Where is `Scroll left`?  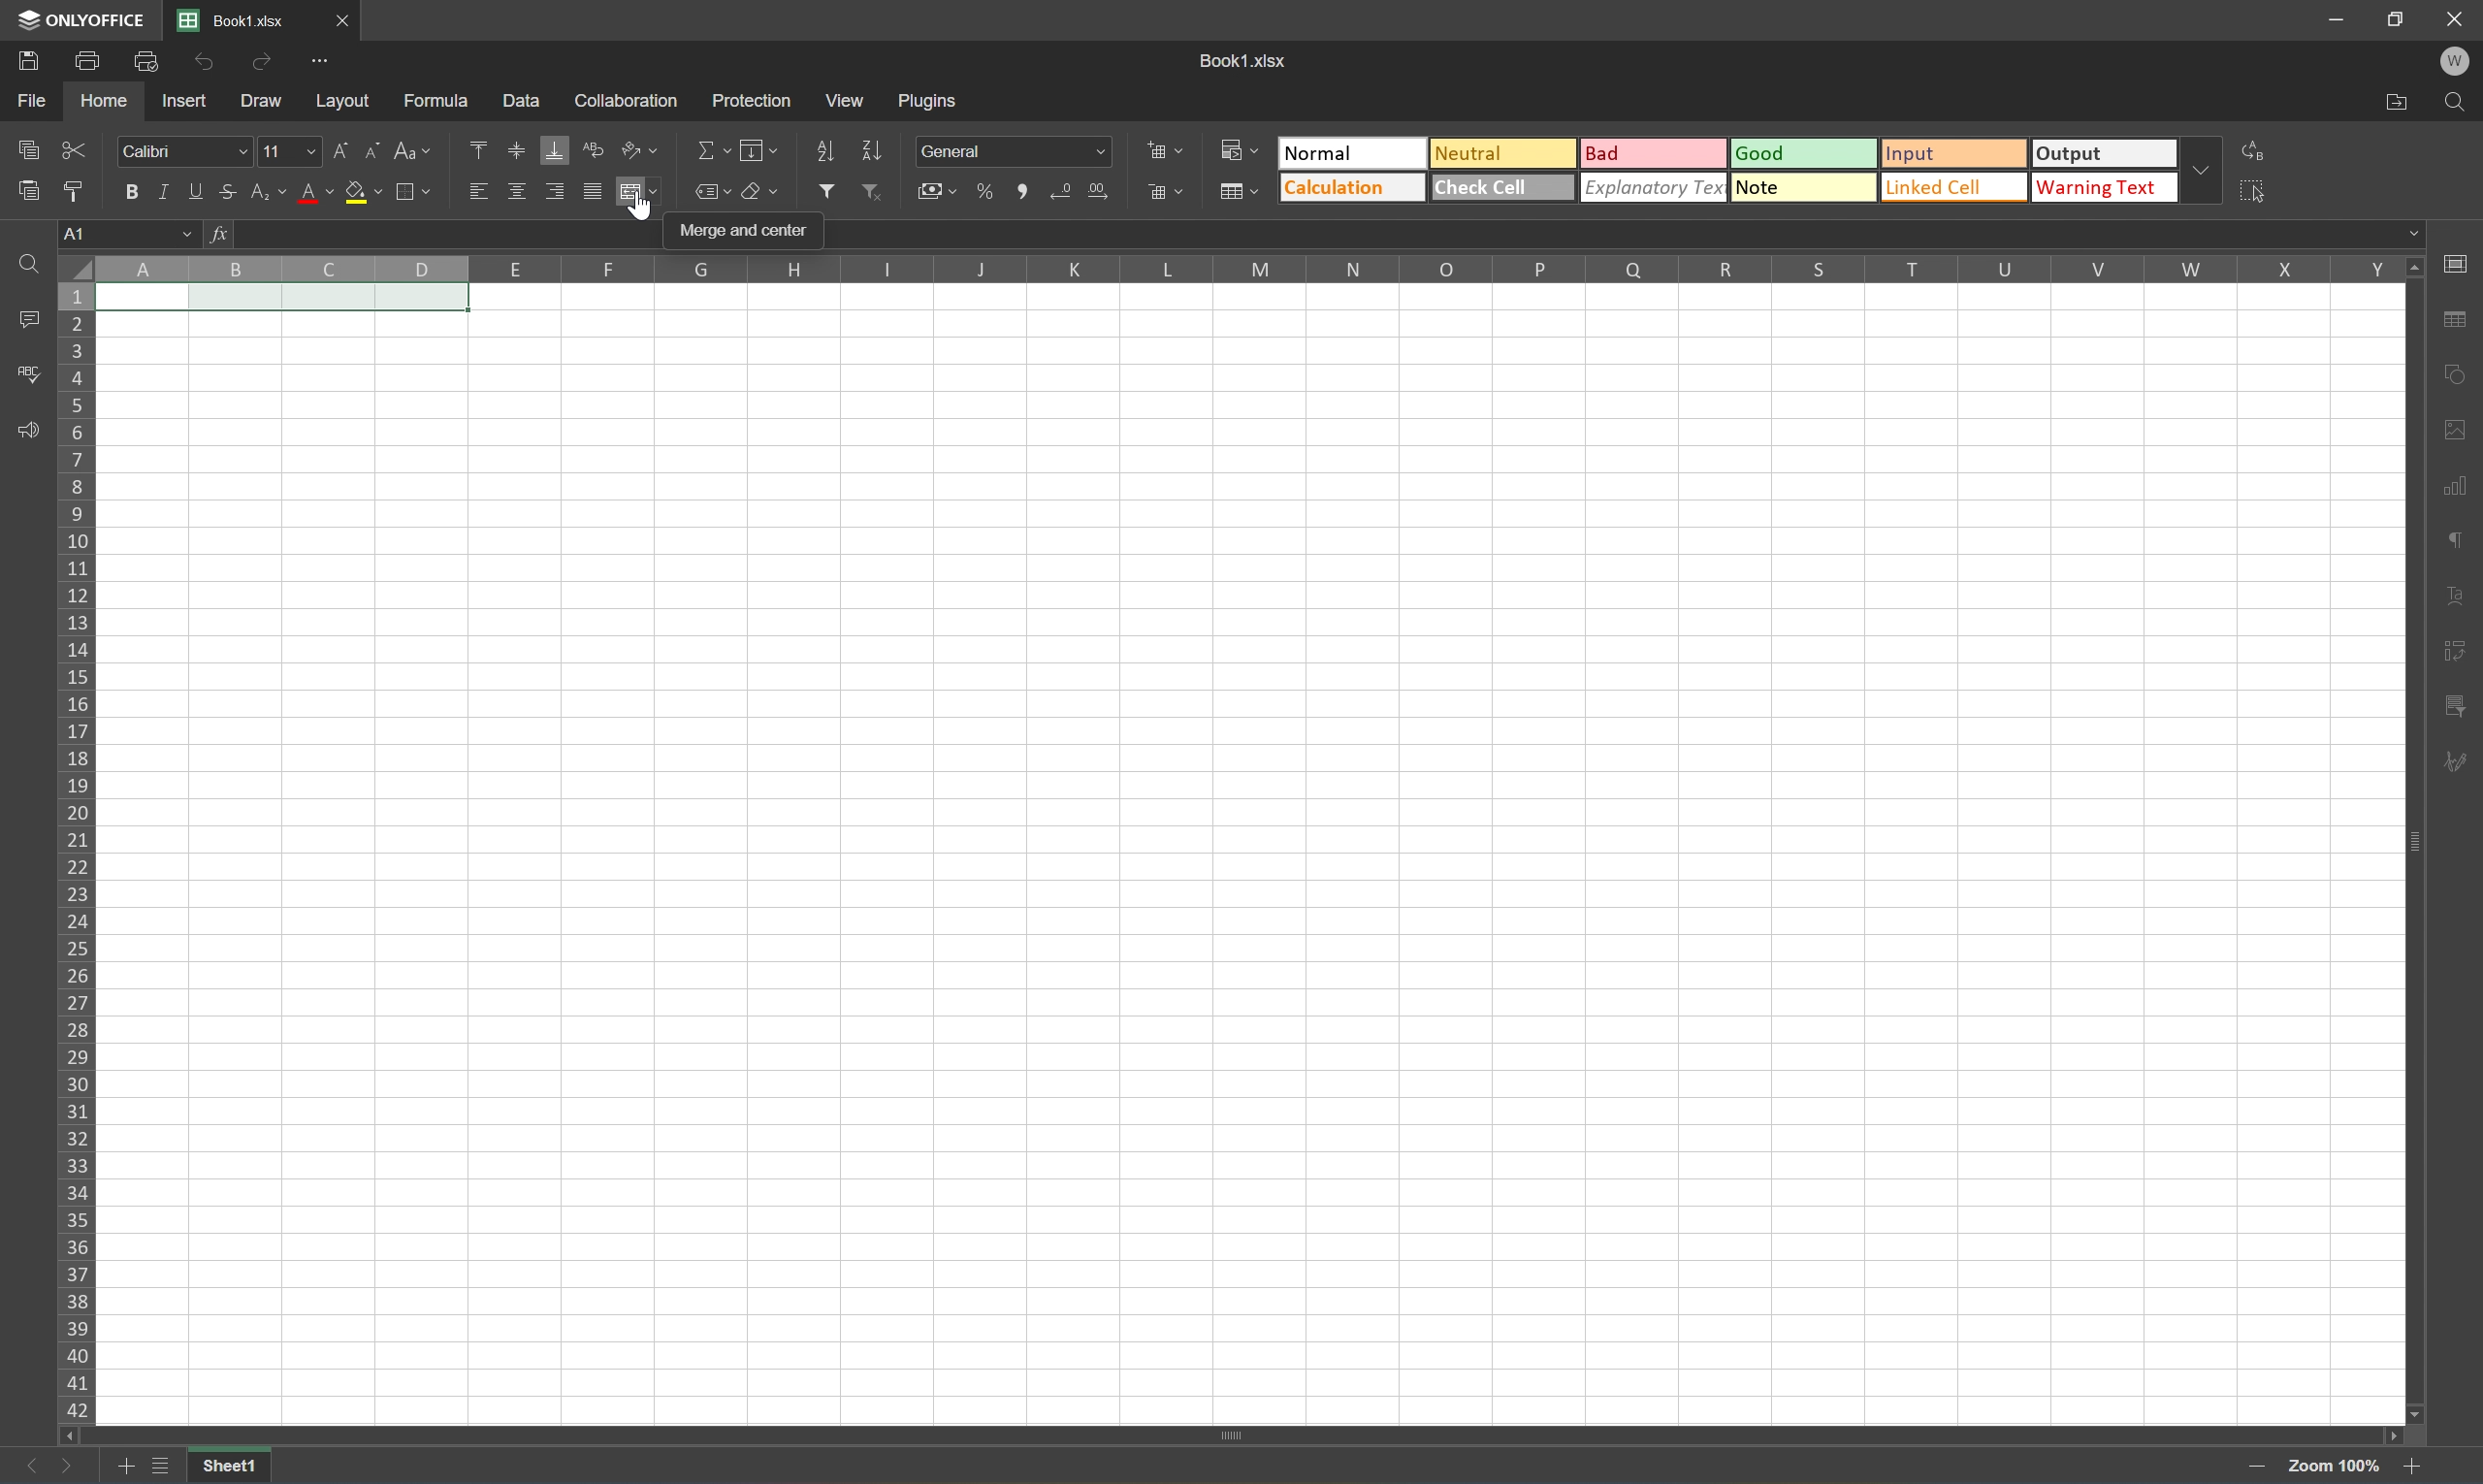 Scroll left is located at coordinates (69, 1437).